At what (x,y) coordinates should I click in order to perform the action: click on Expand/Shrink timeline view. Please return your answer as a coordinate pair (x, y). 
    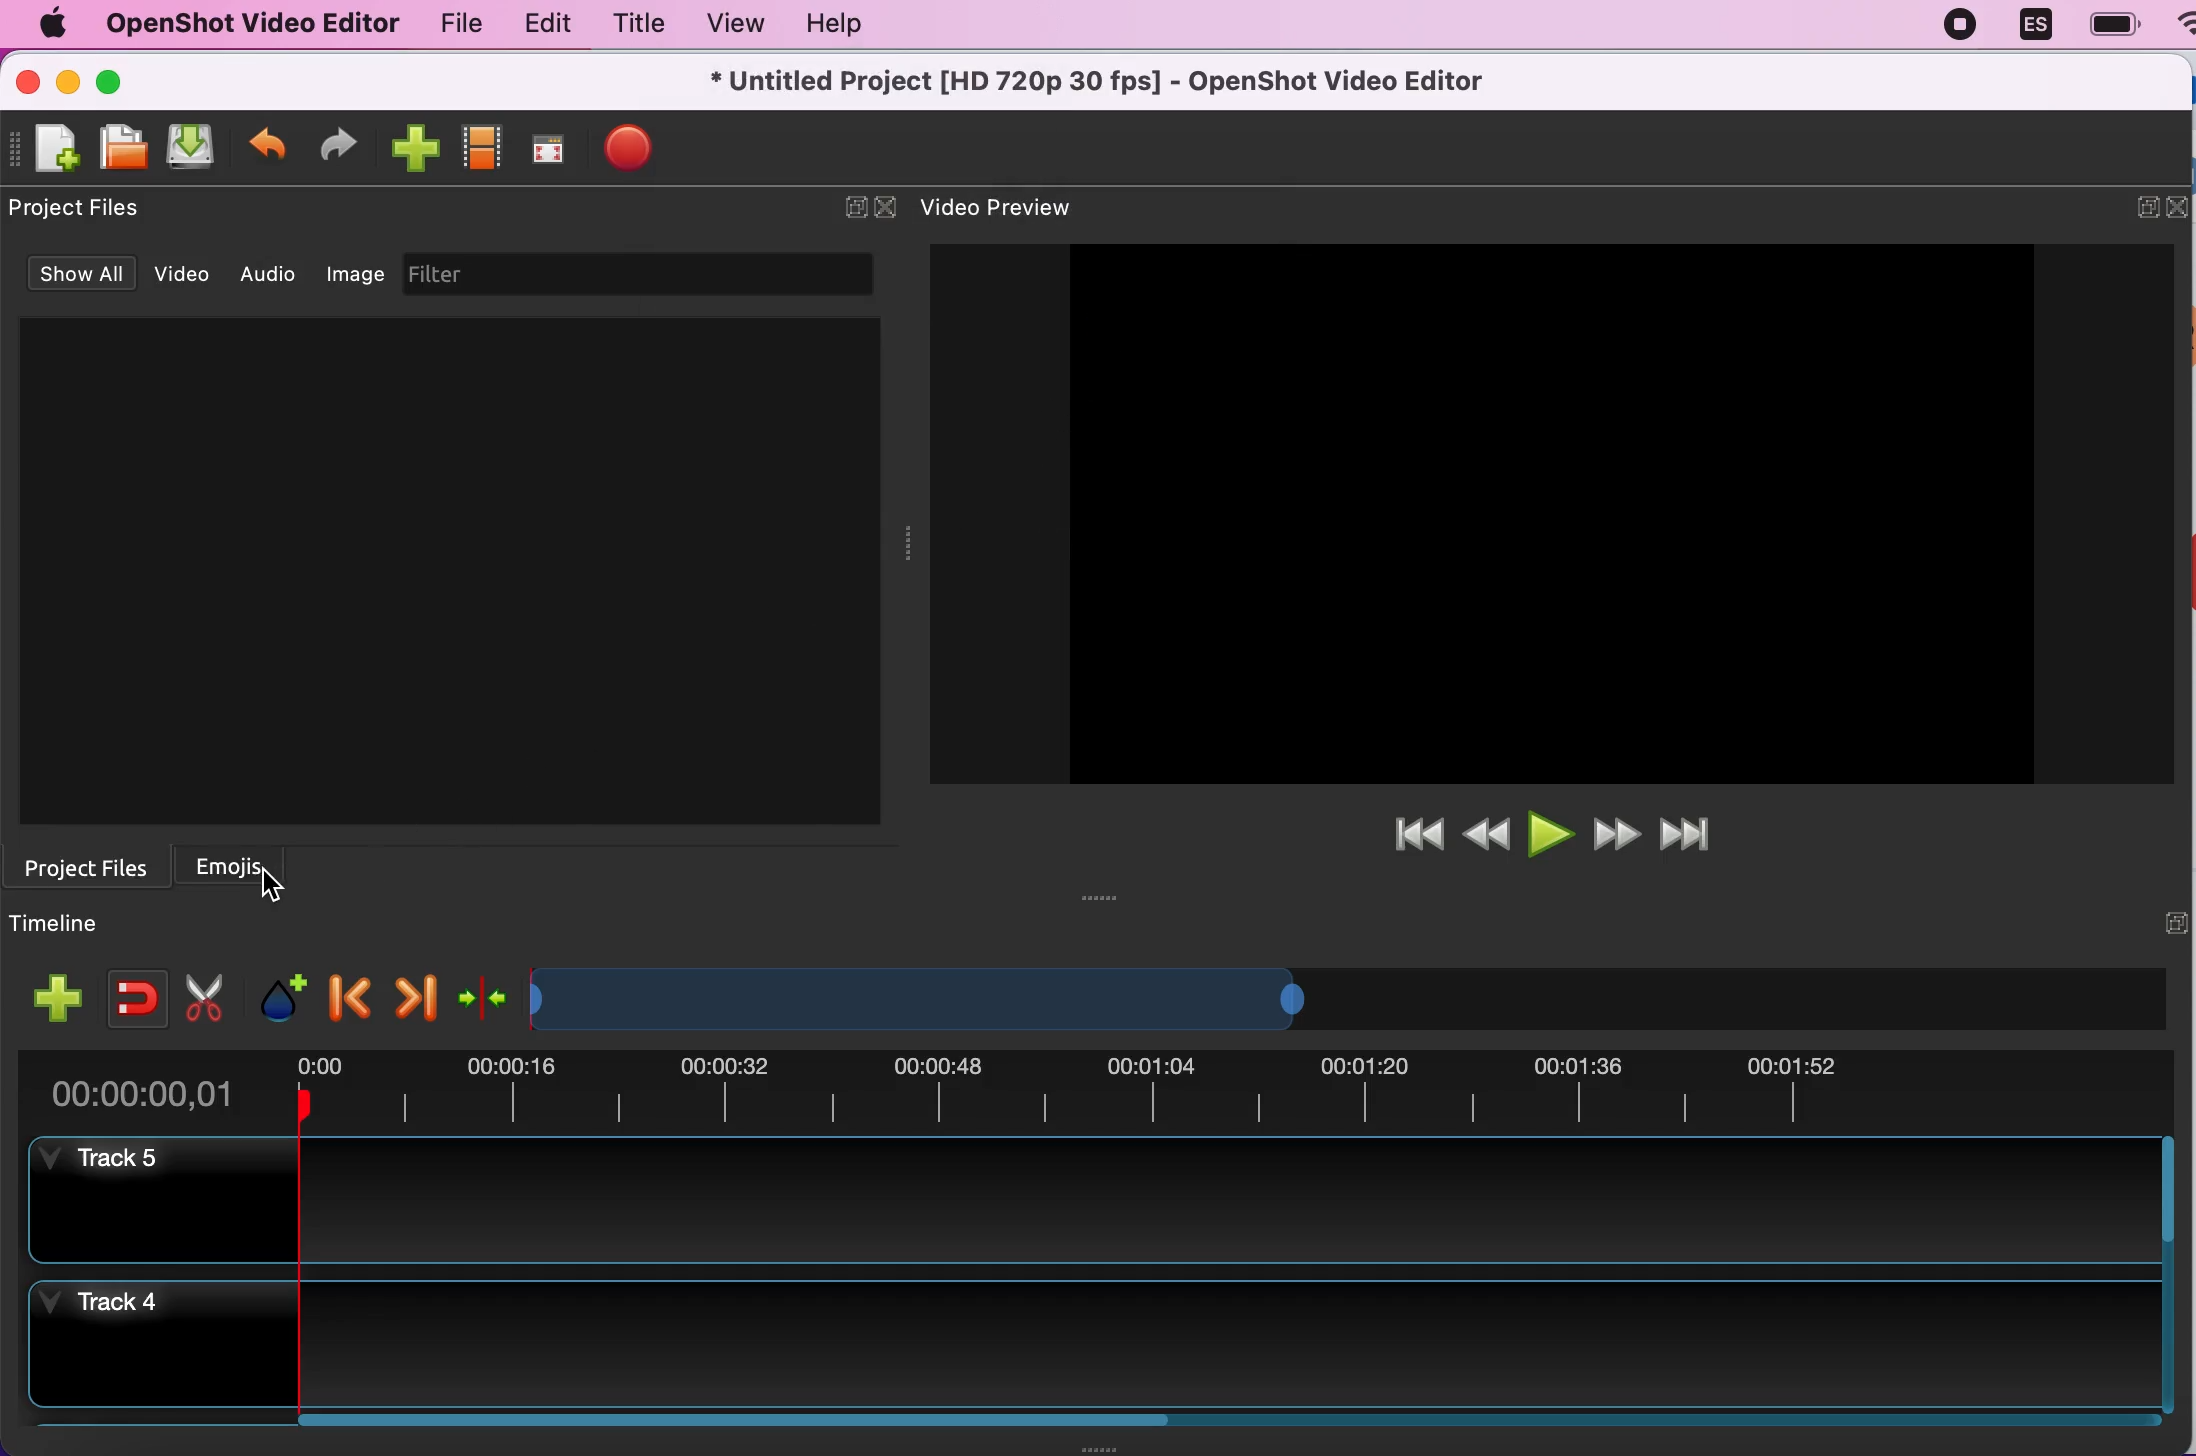
    Looking at the image, I should click on (925, 999).